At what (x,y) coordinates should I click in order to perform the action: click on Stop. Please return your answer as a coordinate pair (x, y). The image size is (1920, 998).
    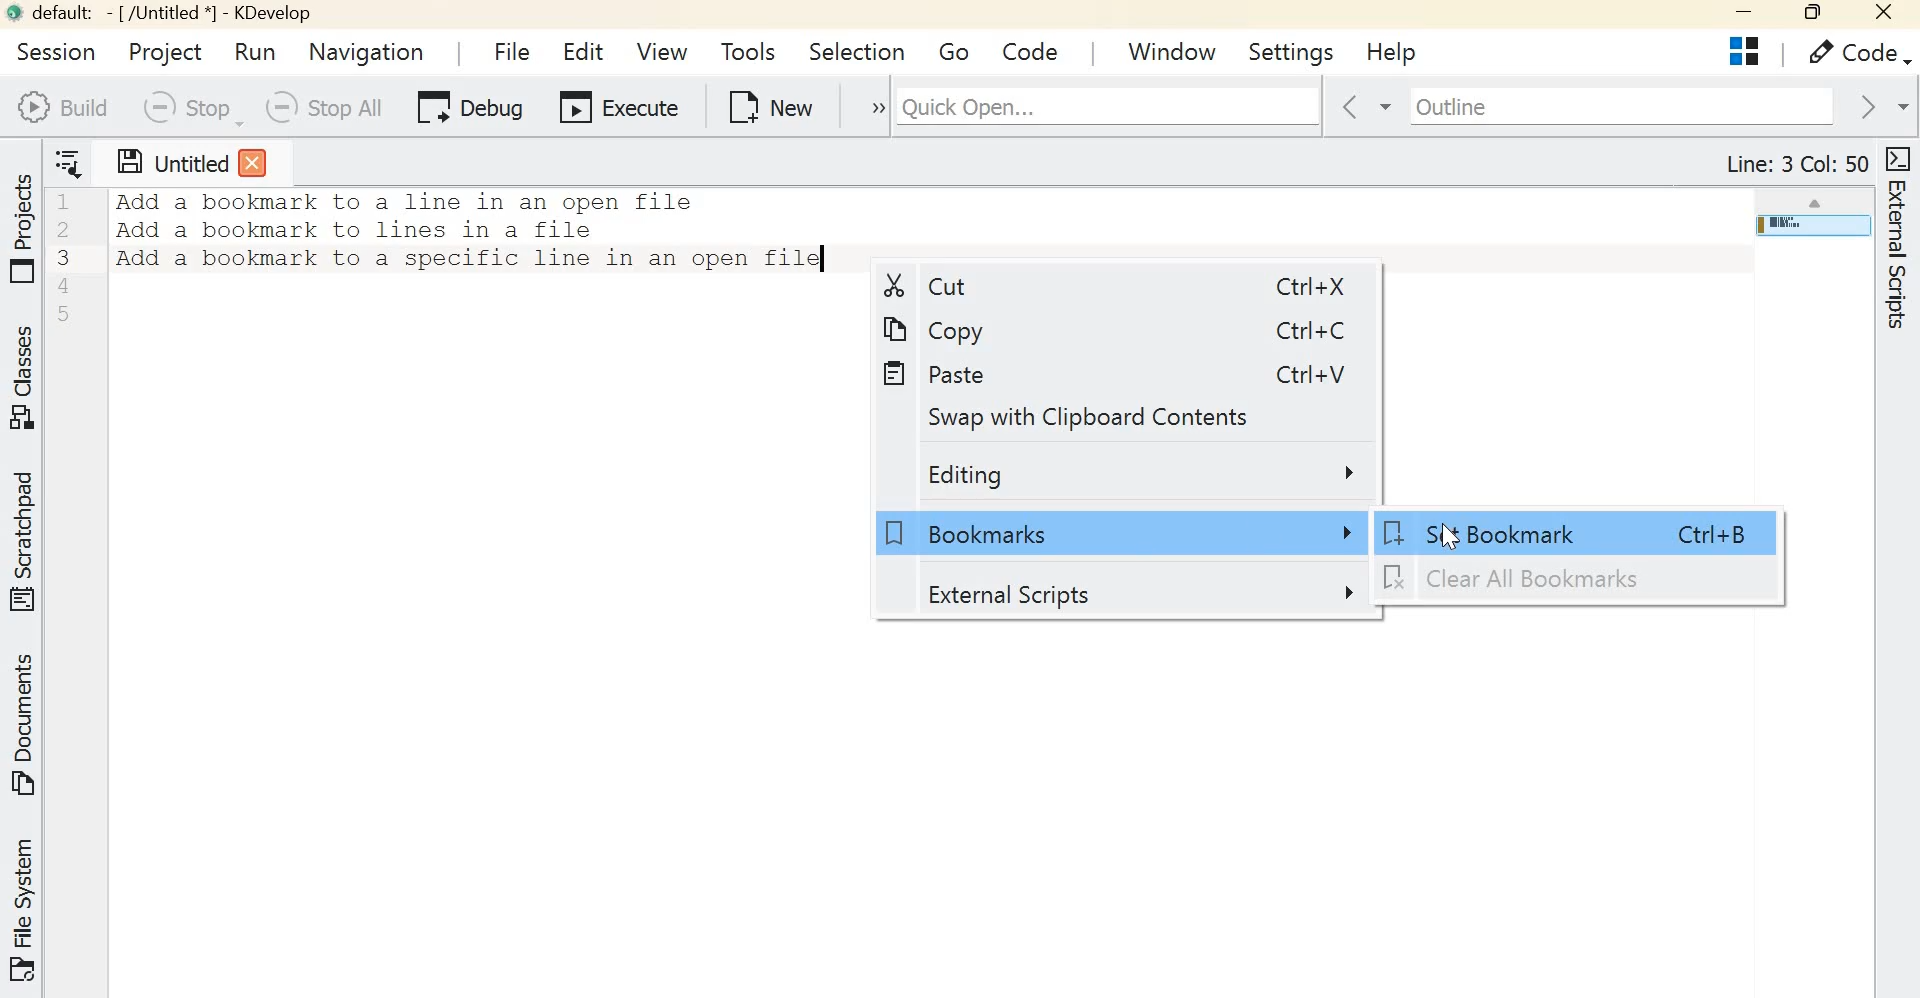
    Looking at the image, I should click on (189, 108).